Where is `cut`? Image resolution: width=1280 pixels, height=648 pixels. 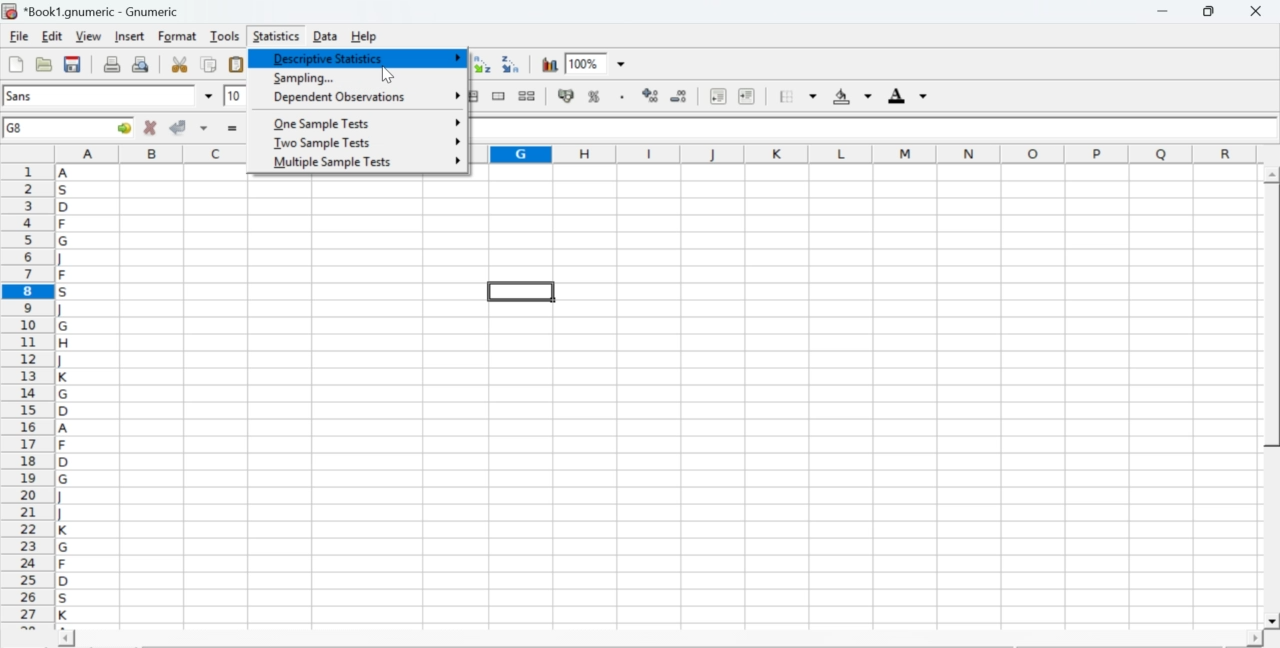 cut is located at coordinates (179, 64).